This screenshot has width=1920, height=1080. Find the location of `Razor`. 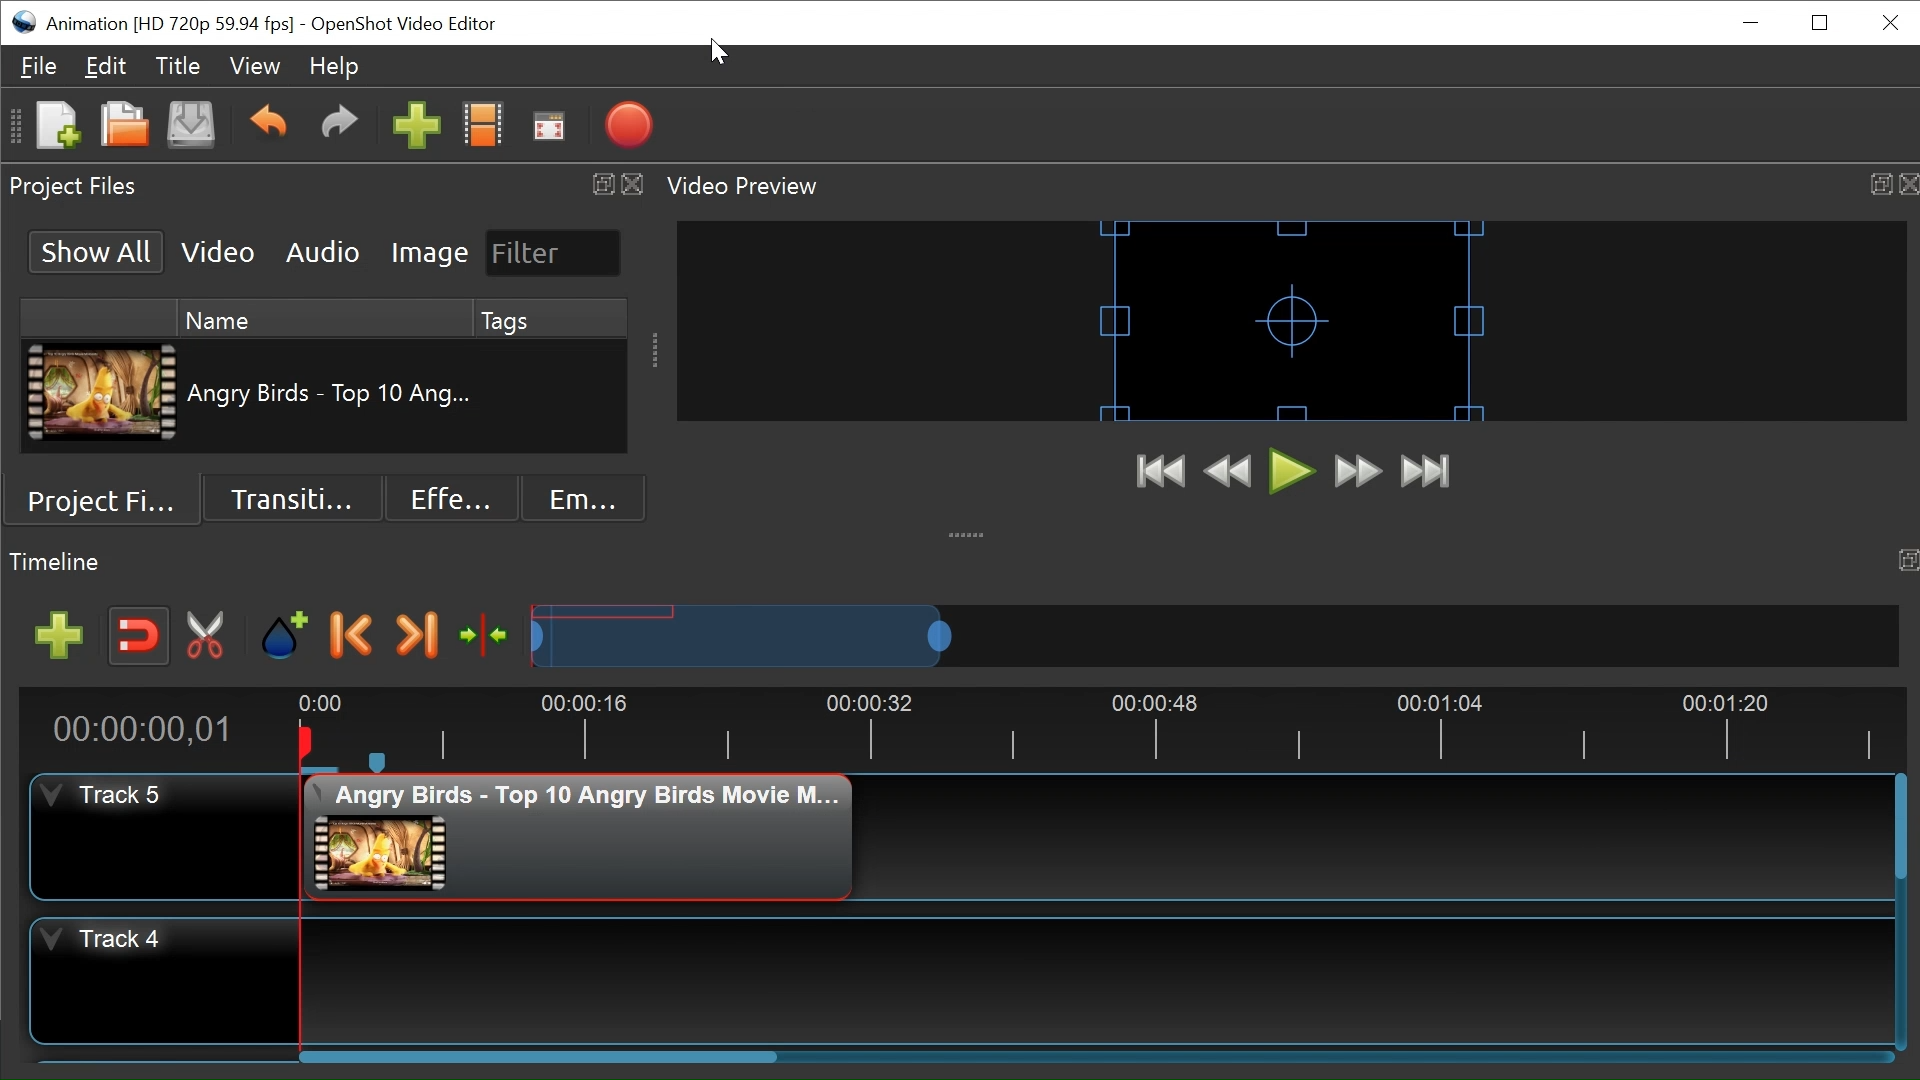

Razor is located at coordinates (209, 636).